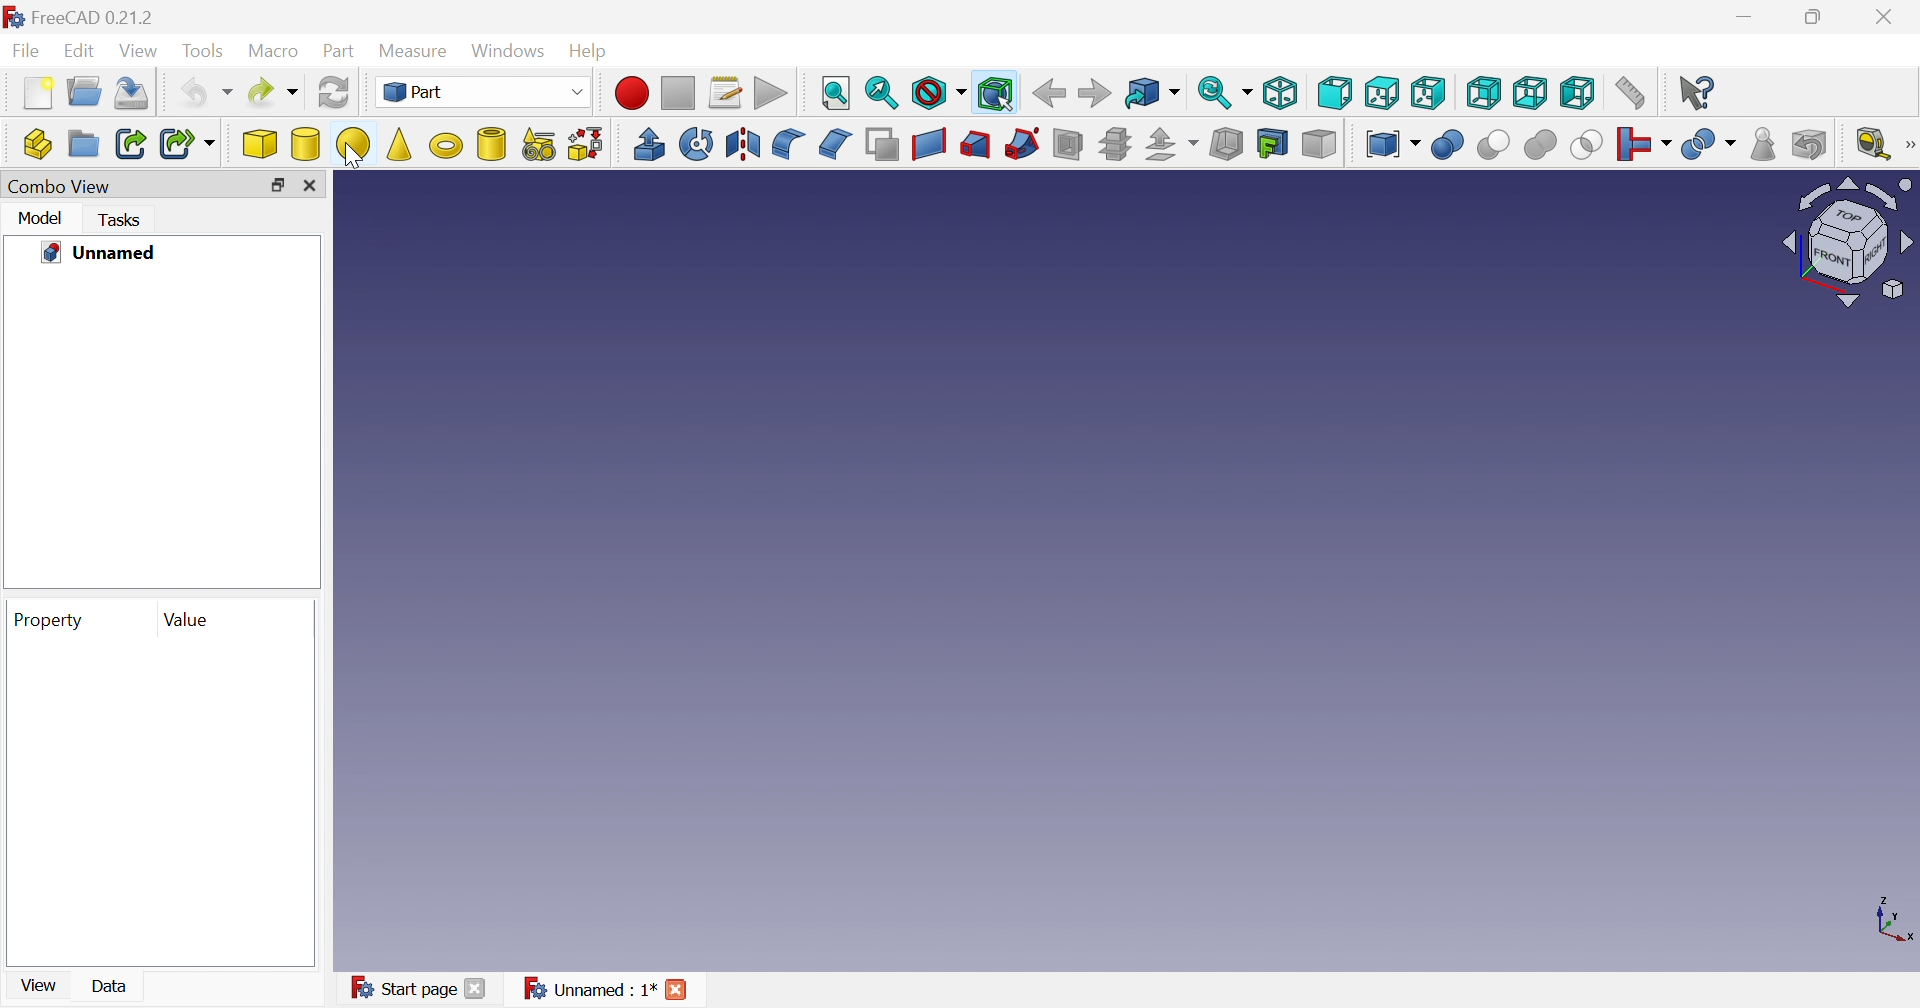 This screenshot has height=1008, width=1920. Describe the element at coordinates (1908, 145) in the screenshot. I see `[Measure]` at that location.